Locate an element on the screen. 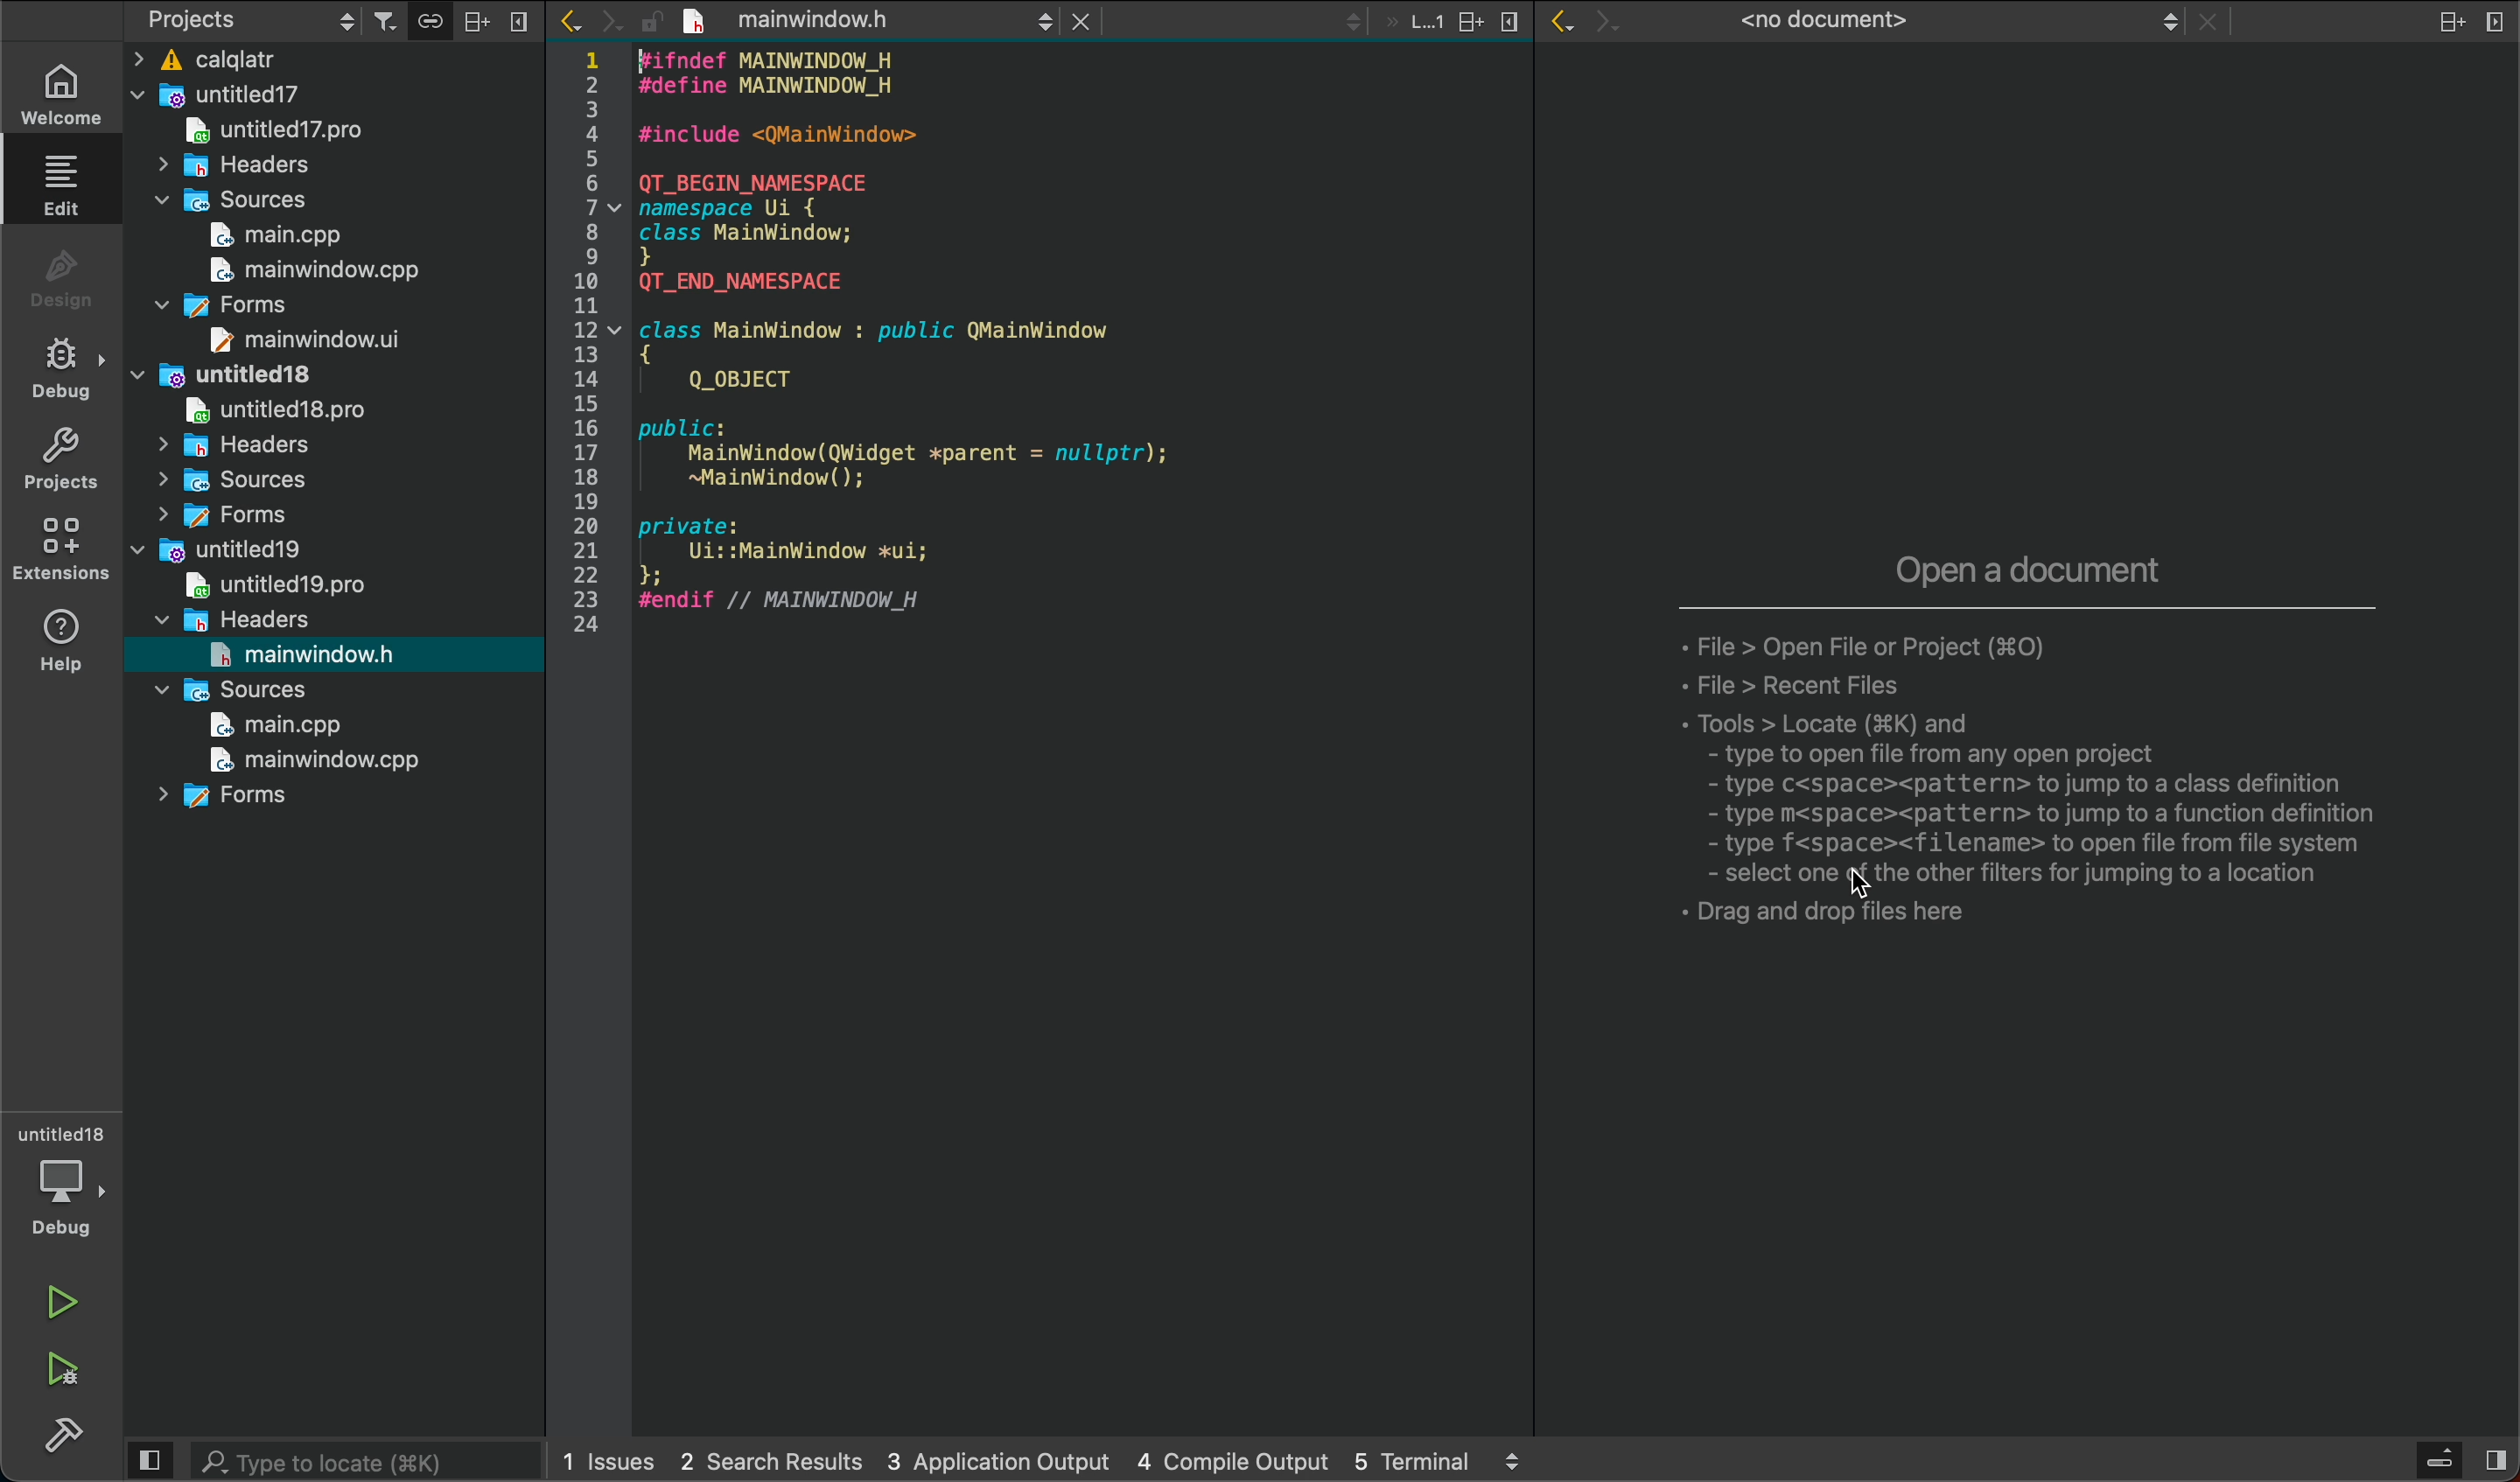  2 search result is located at coordinates (779, 1463).